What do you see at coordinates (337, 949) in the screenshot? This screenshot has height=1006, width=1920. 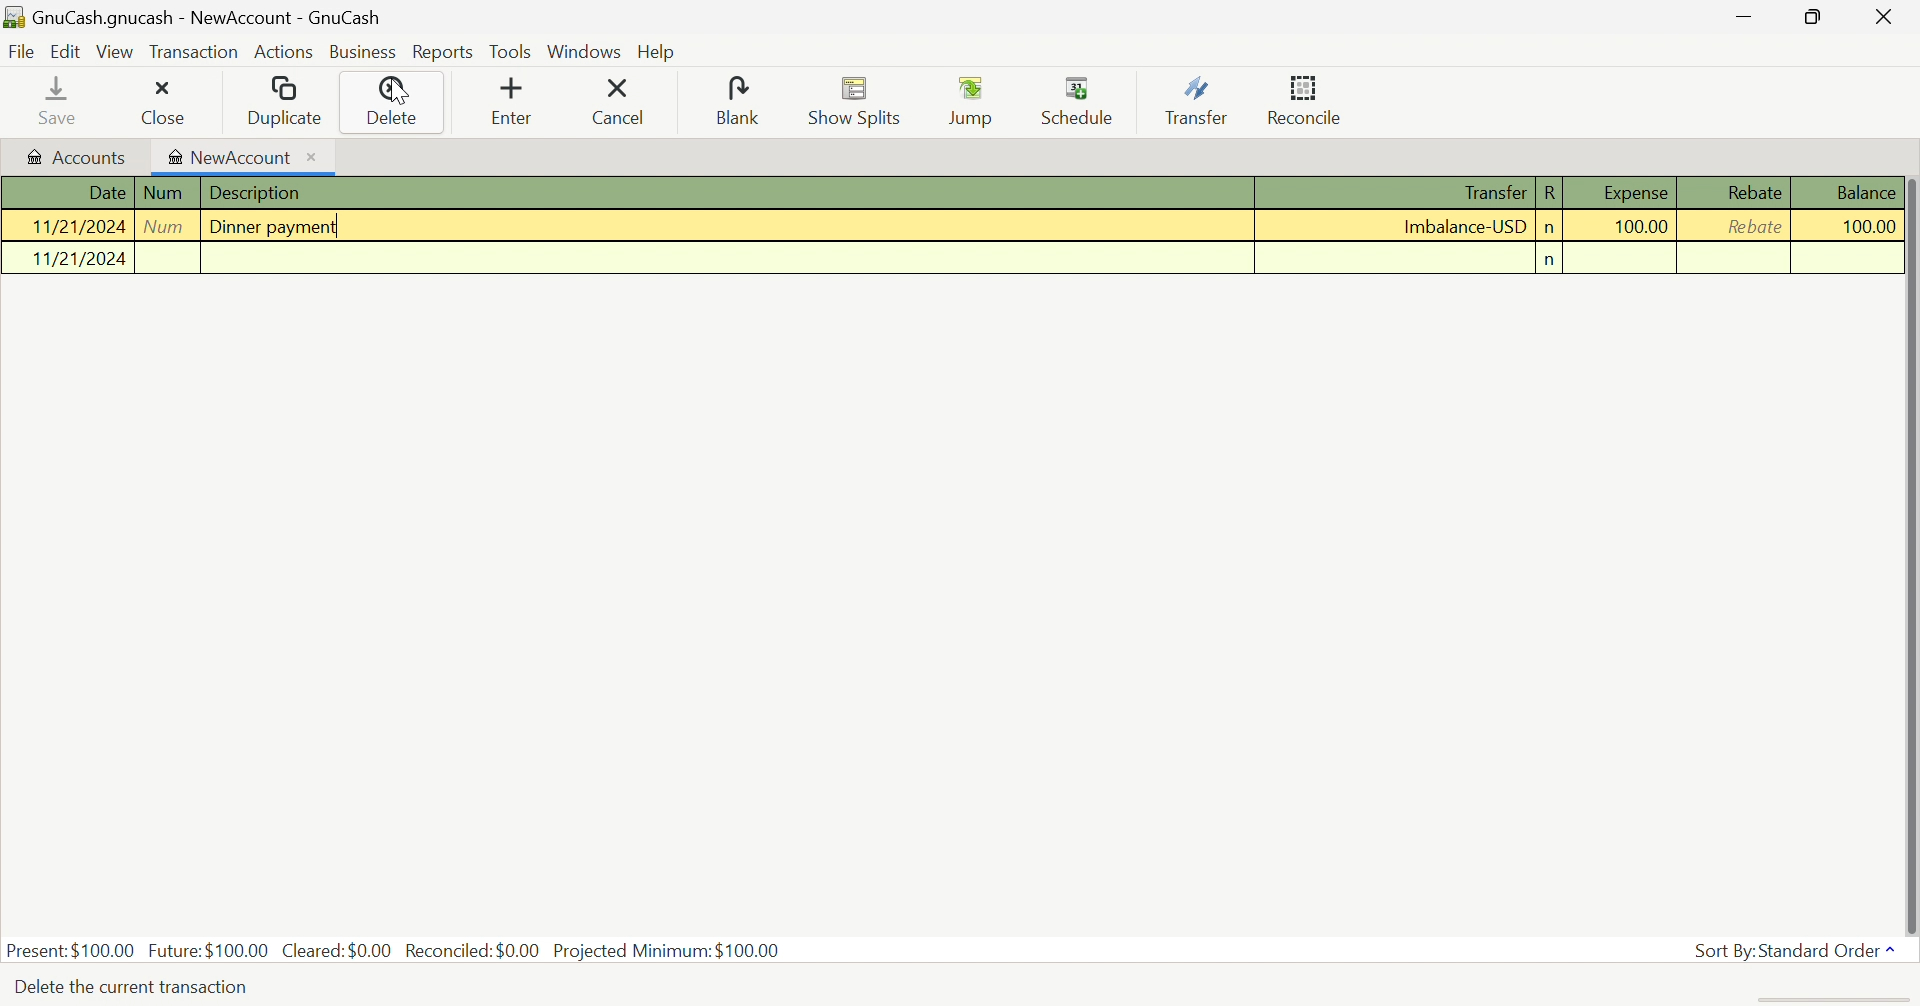 I see `Cleared: $0.00` at bounding box center [337, 949].